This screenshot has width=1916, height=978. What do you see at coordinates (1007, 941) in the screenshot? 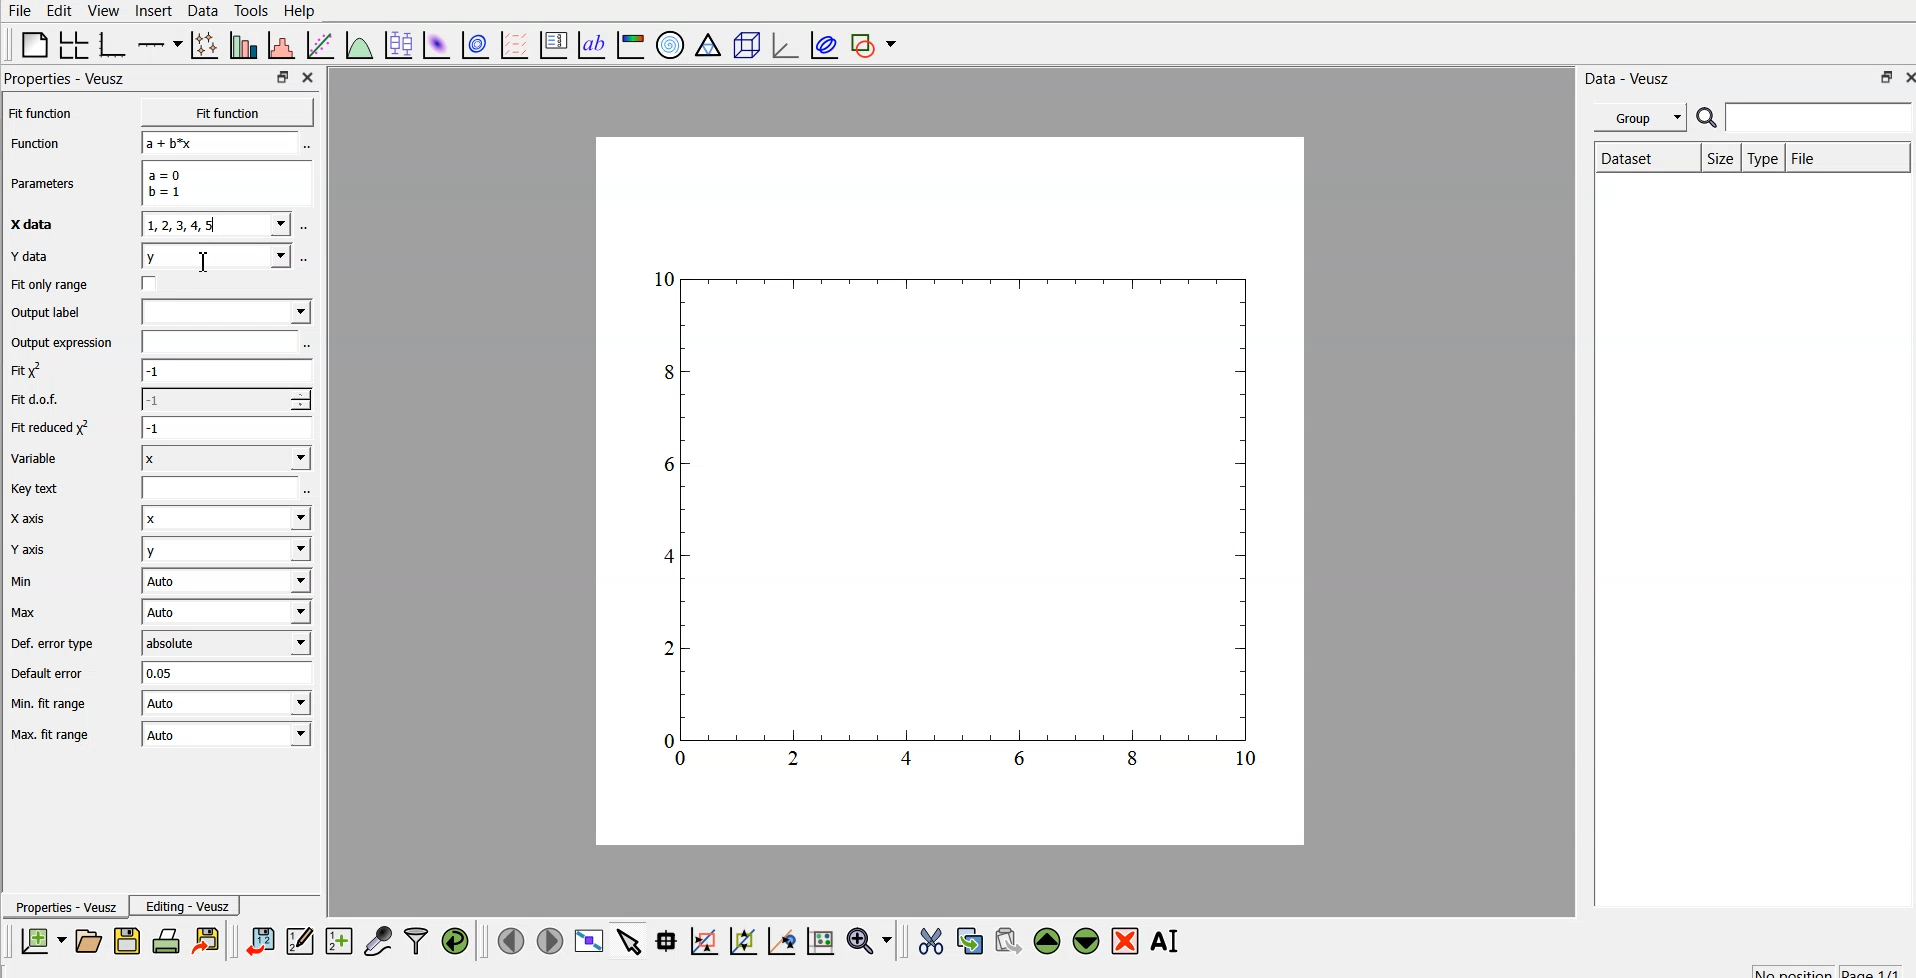
I see `paste the selected widget` at bounding box center [1007, 941].